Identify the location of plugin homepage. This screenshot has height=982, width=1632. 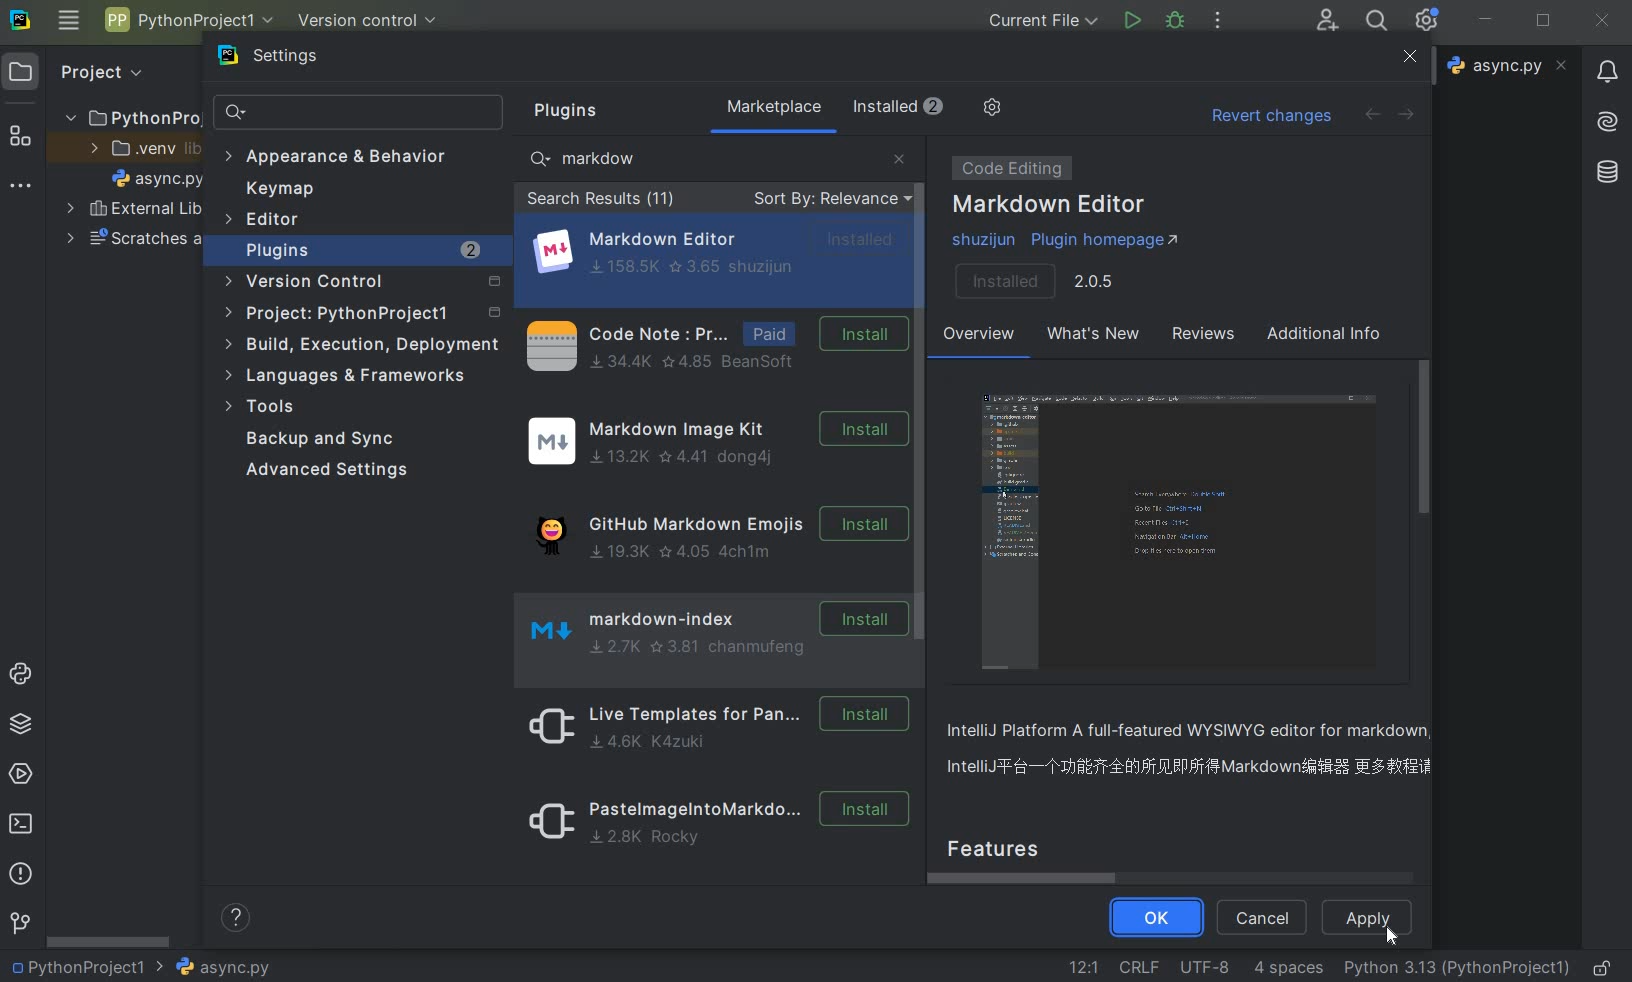
(1072, 241).